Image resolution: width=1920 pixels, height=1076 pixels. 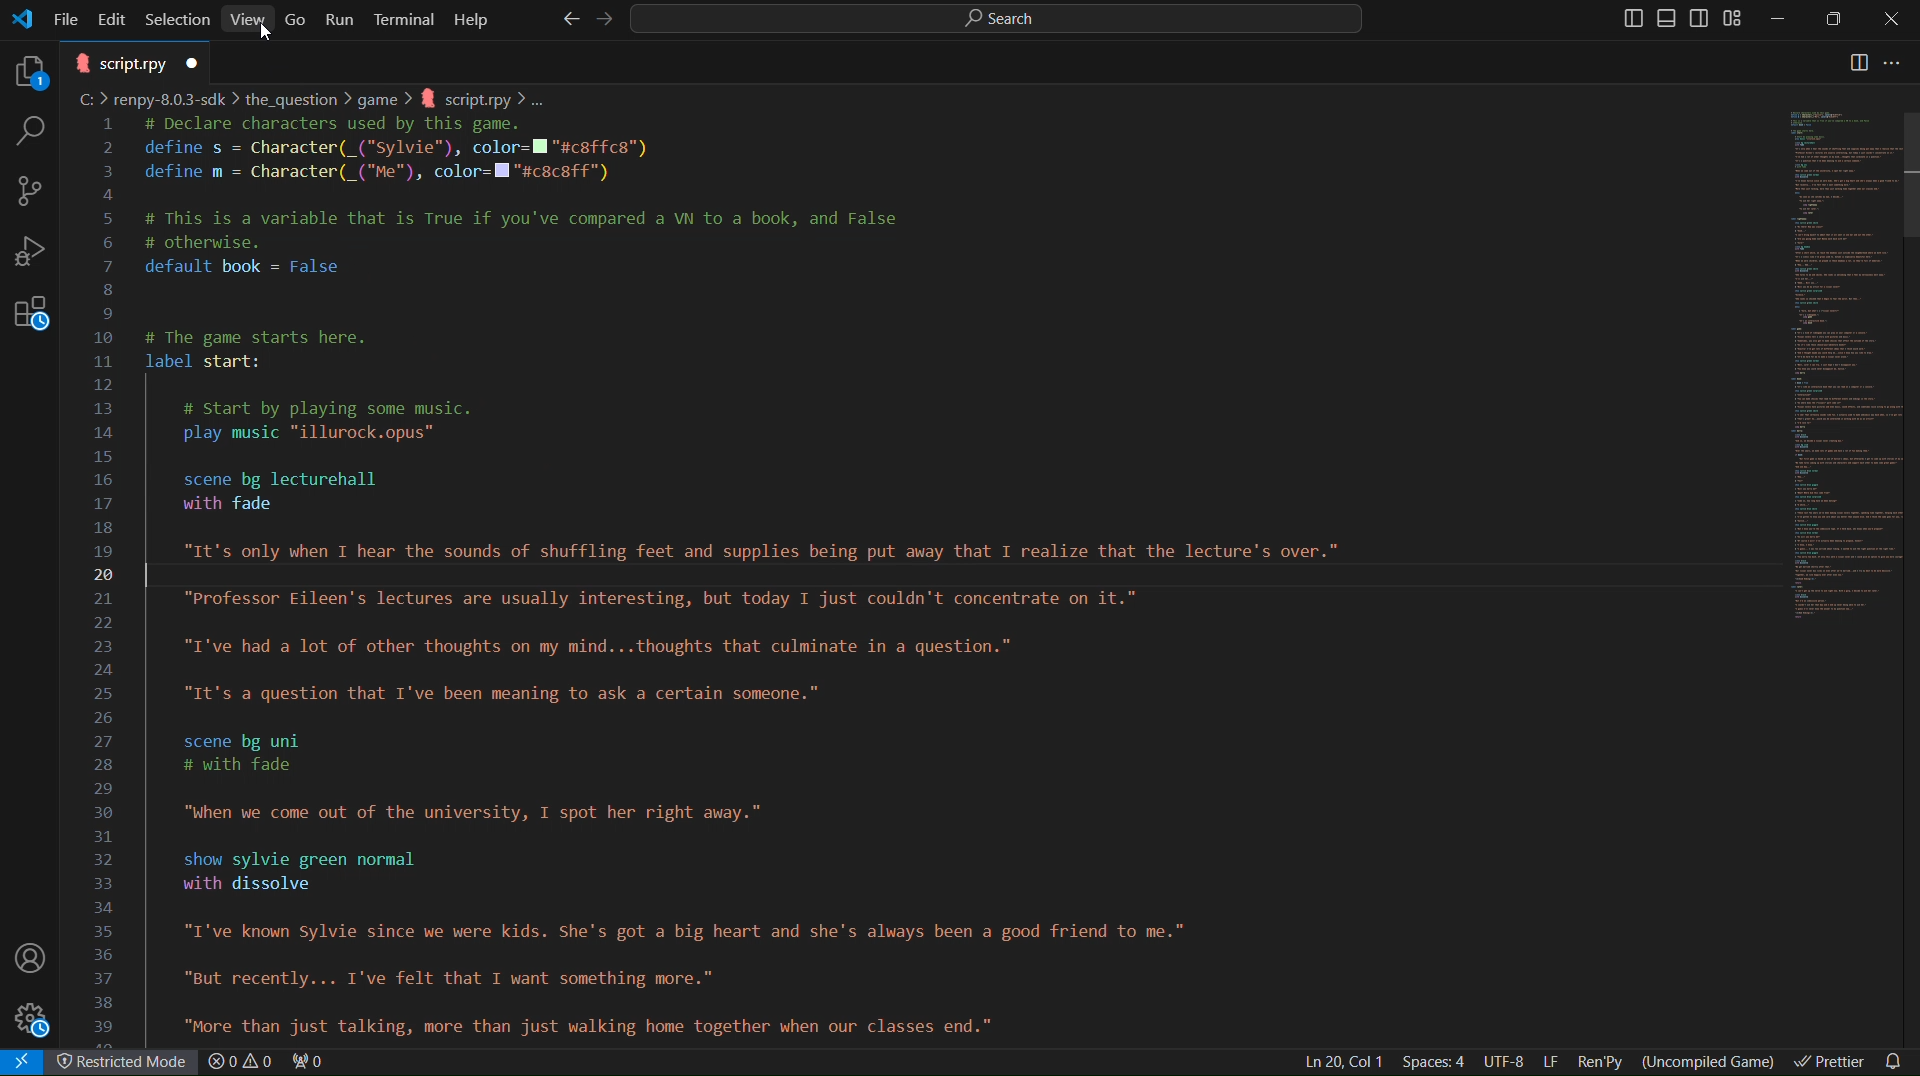 I want to click on Open a remote window, so click(x=26, y=1062).